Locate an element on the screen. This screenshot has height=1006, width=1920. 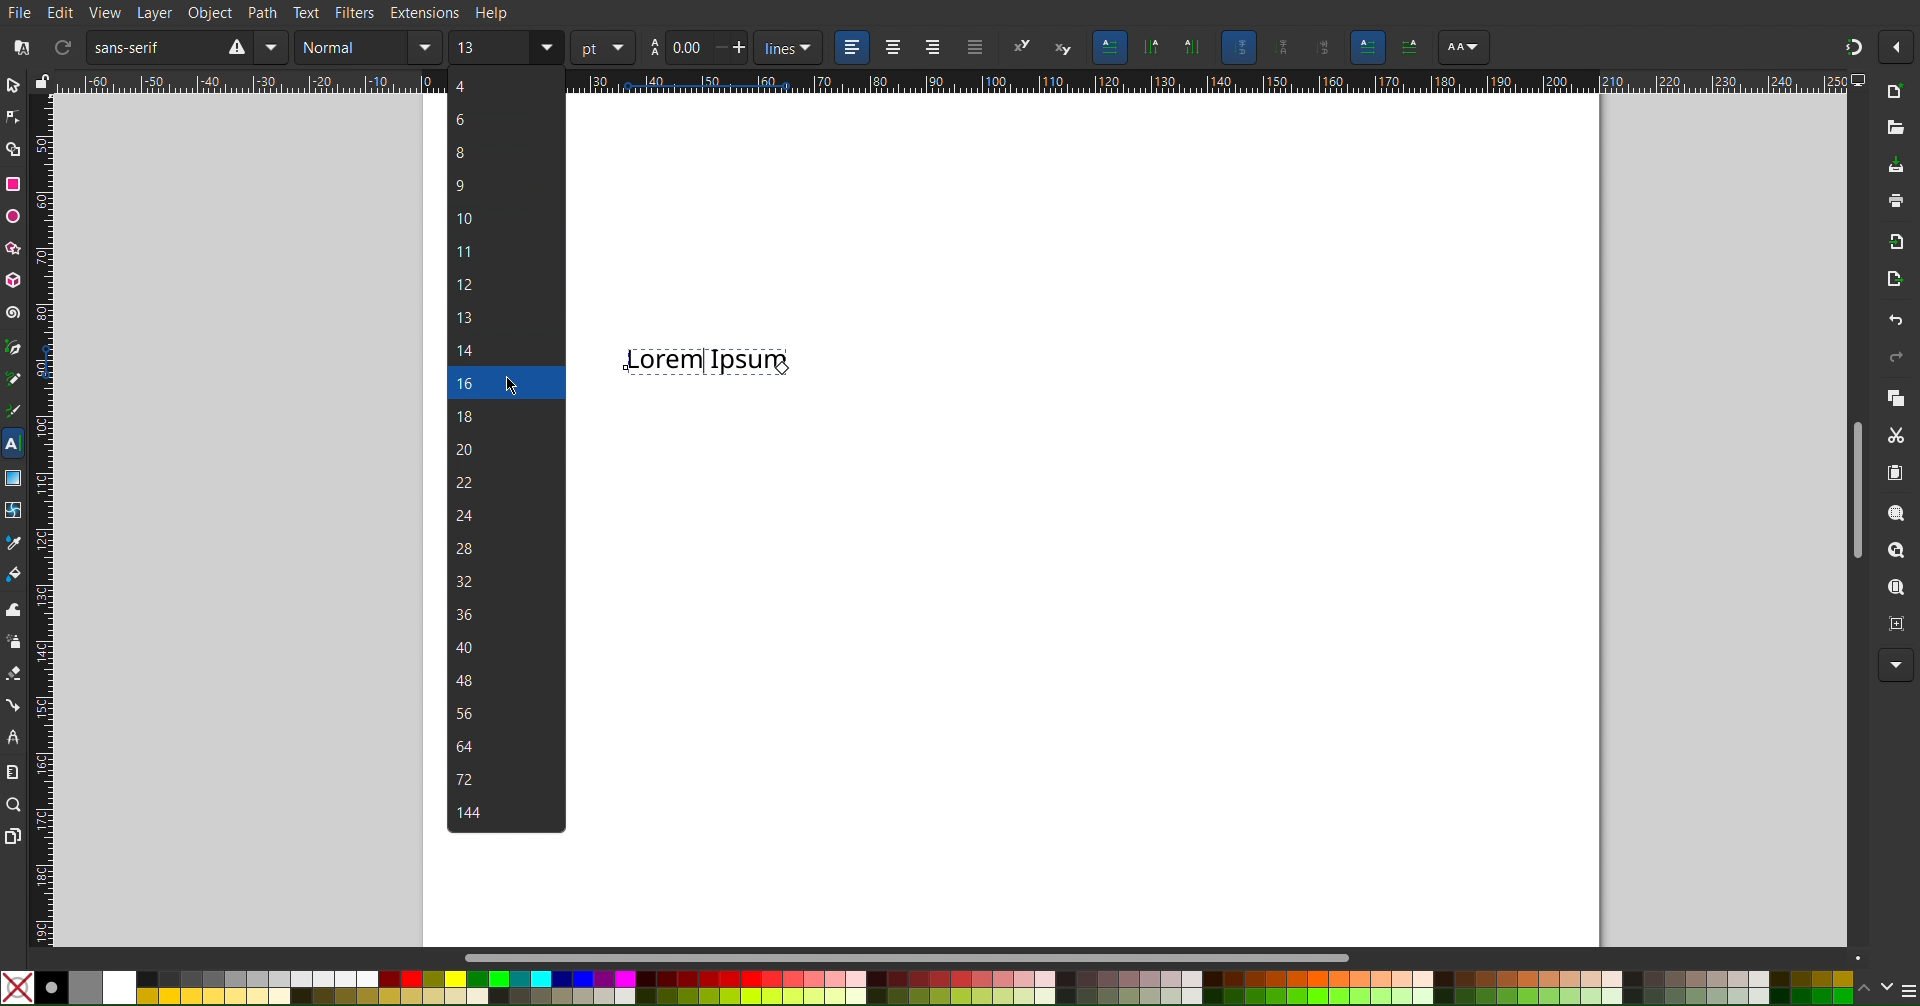
Zoom Page is located at coordinates (1895, 587).